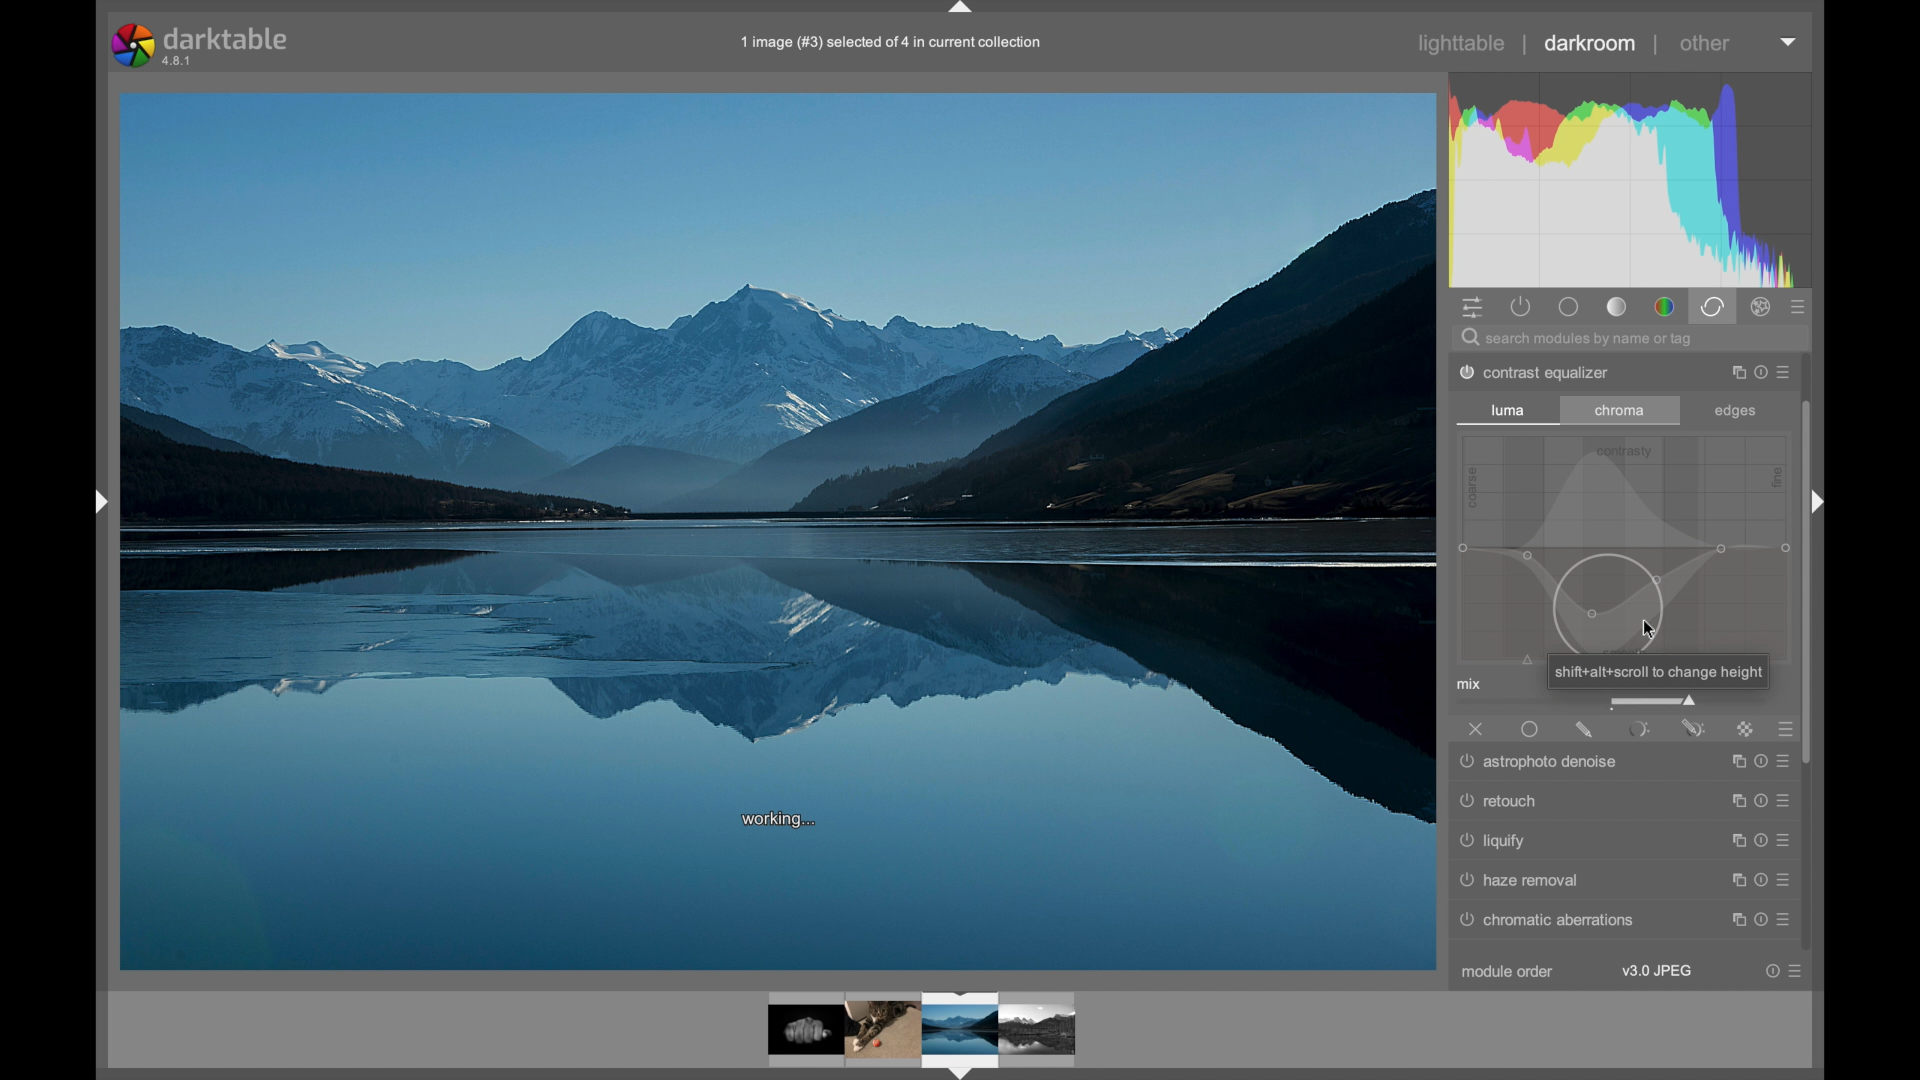 The width and height of the screenshot is (1920, 1080). I want to click on more options, so click(1783, 971).